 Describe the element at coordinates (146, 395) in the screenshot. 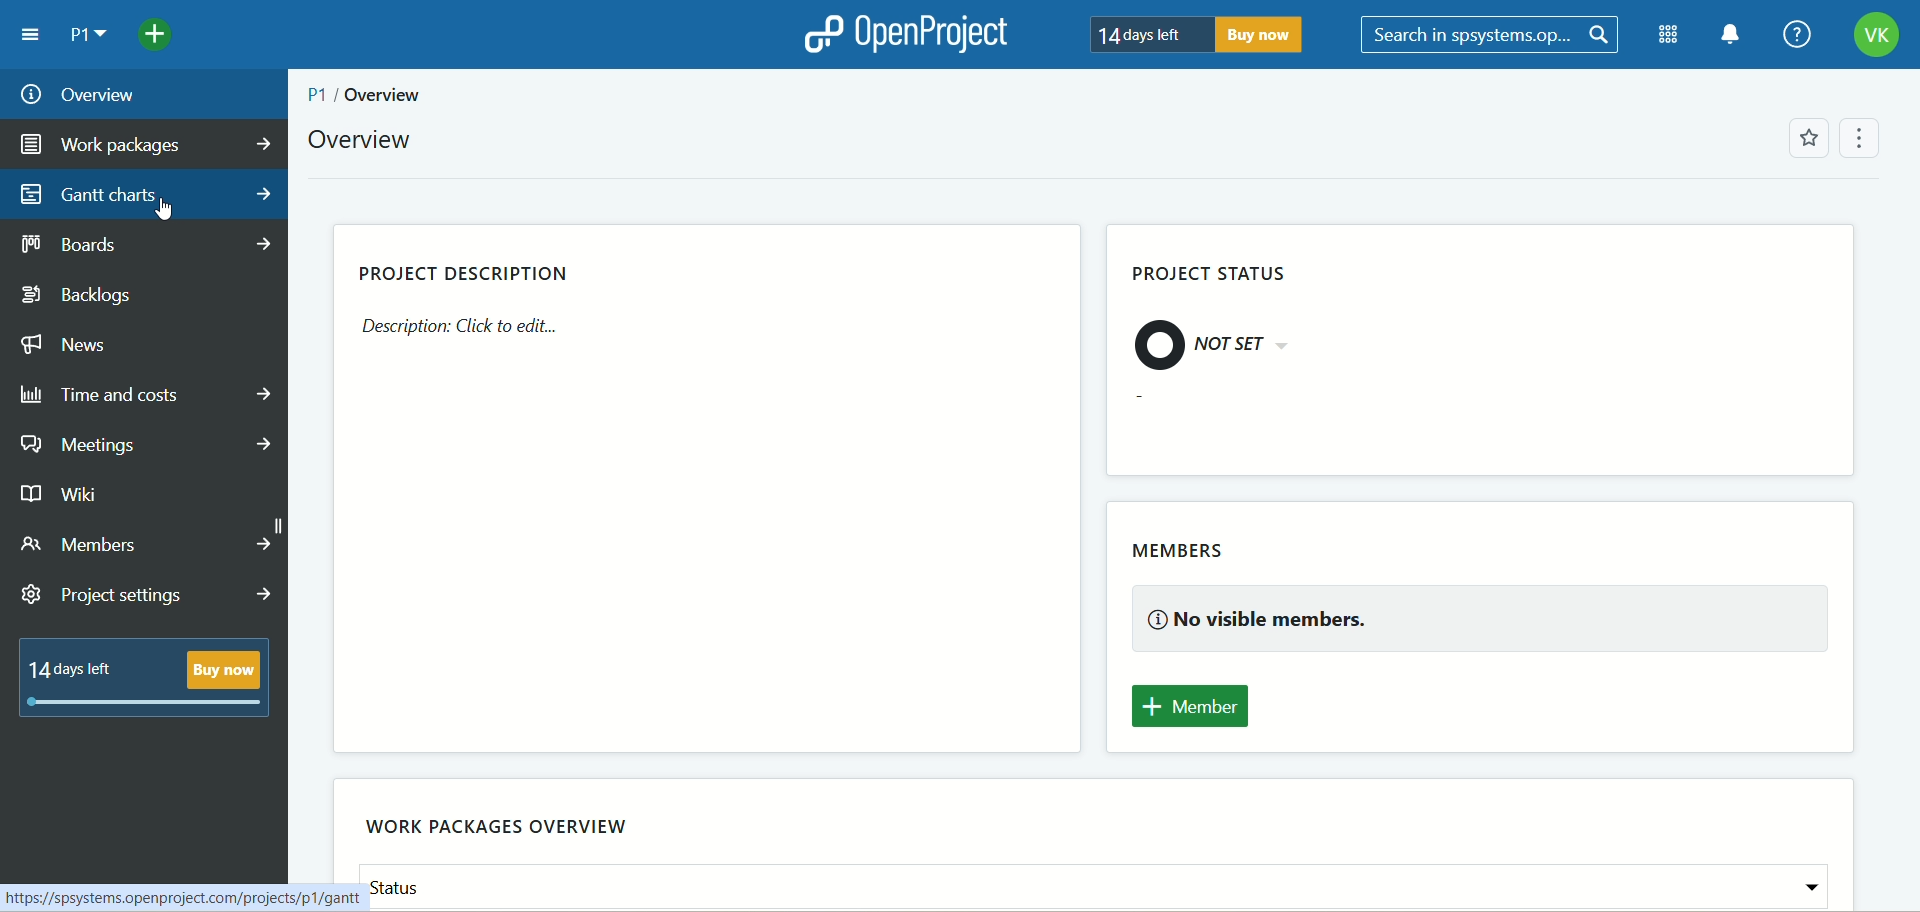

I see `time and costs` at that location.